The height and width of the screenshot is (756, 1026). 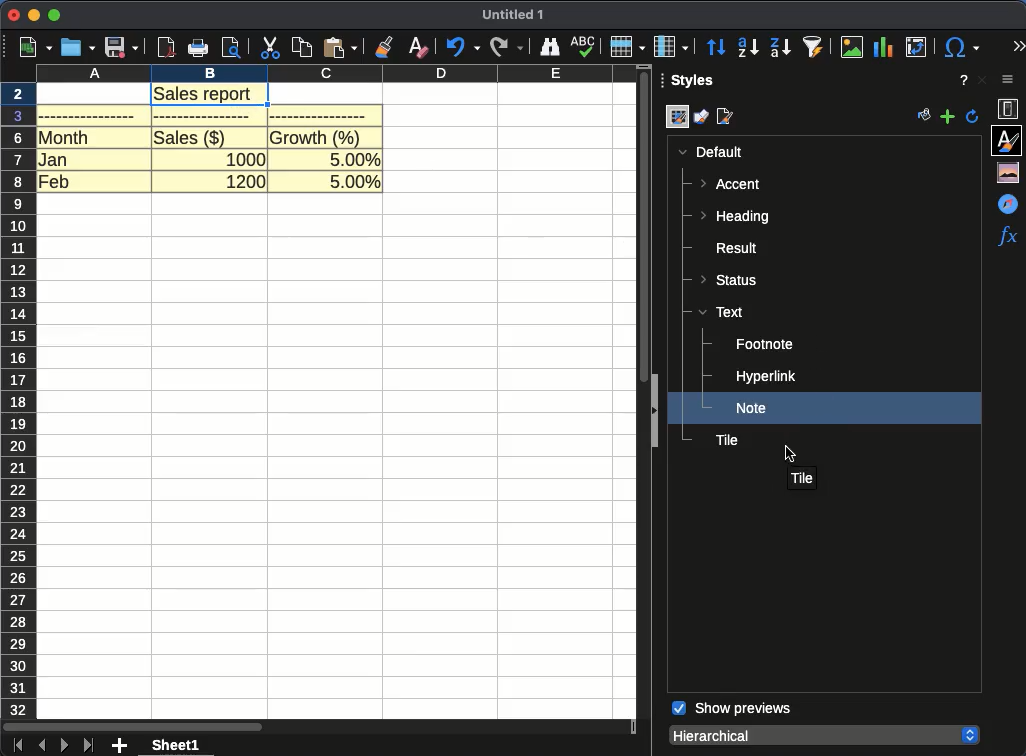 What do you see at coordinates (781, 48) in the screenshot?
I see `descending ` at bounding box center [781, 48].